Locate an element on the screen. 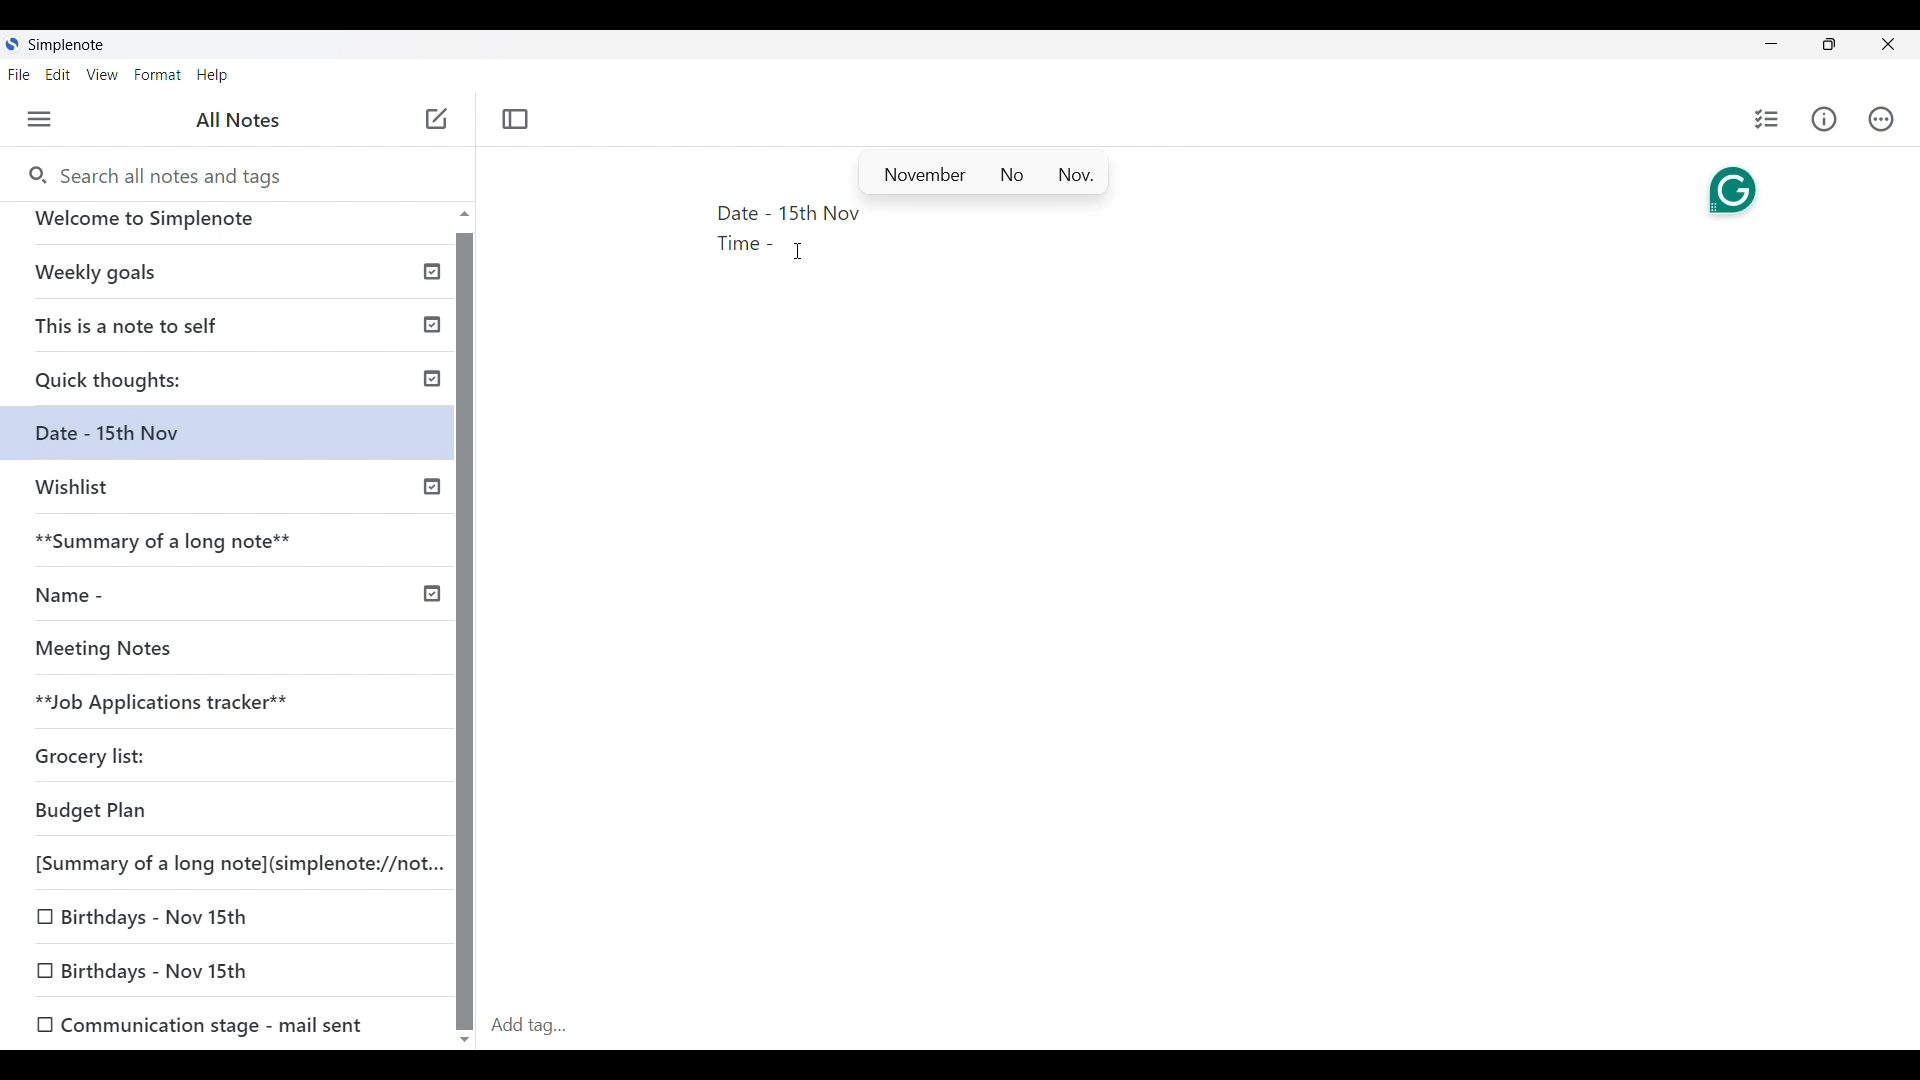 This screenshot has width=1920, height=1080. Published note indicated by check icon is located at coordinates (230, 280).